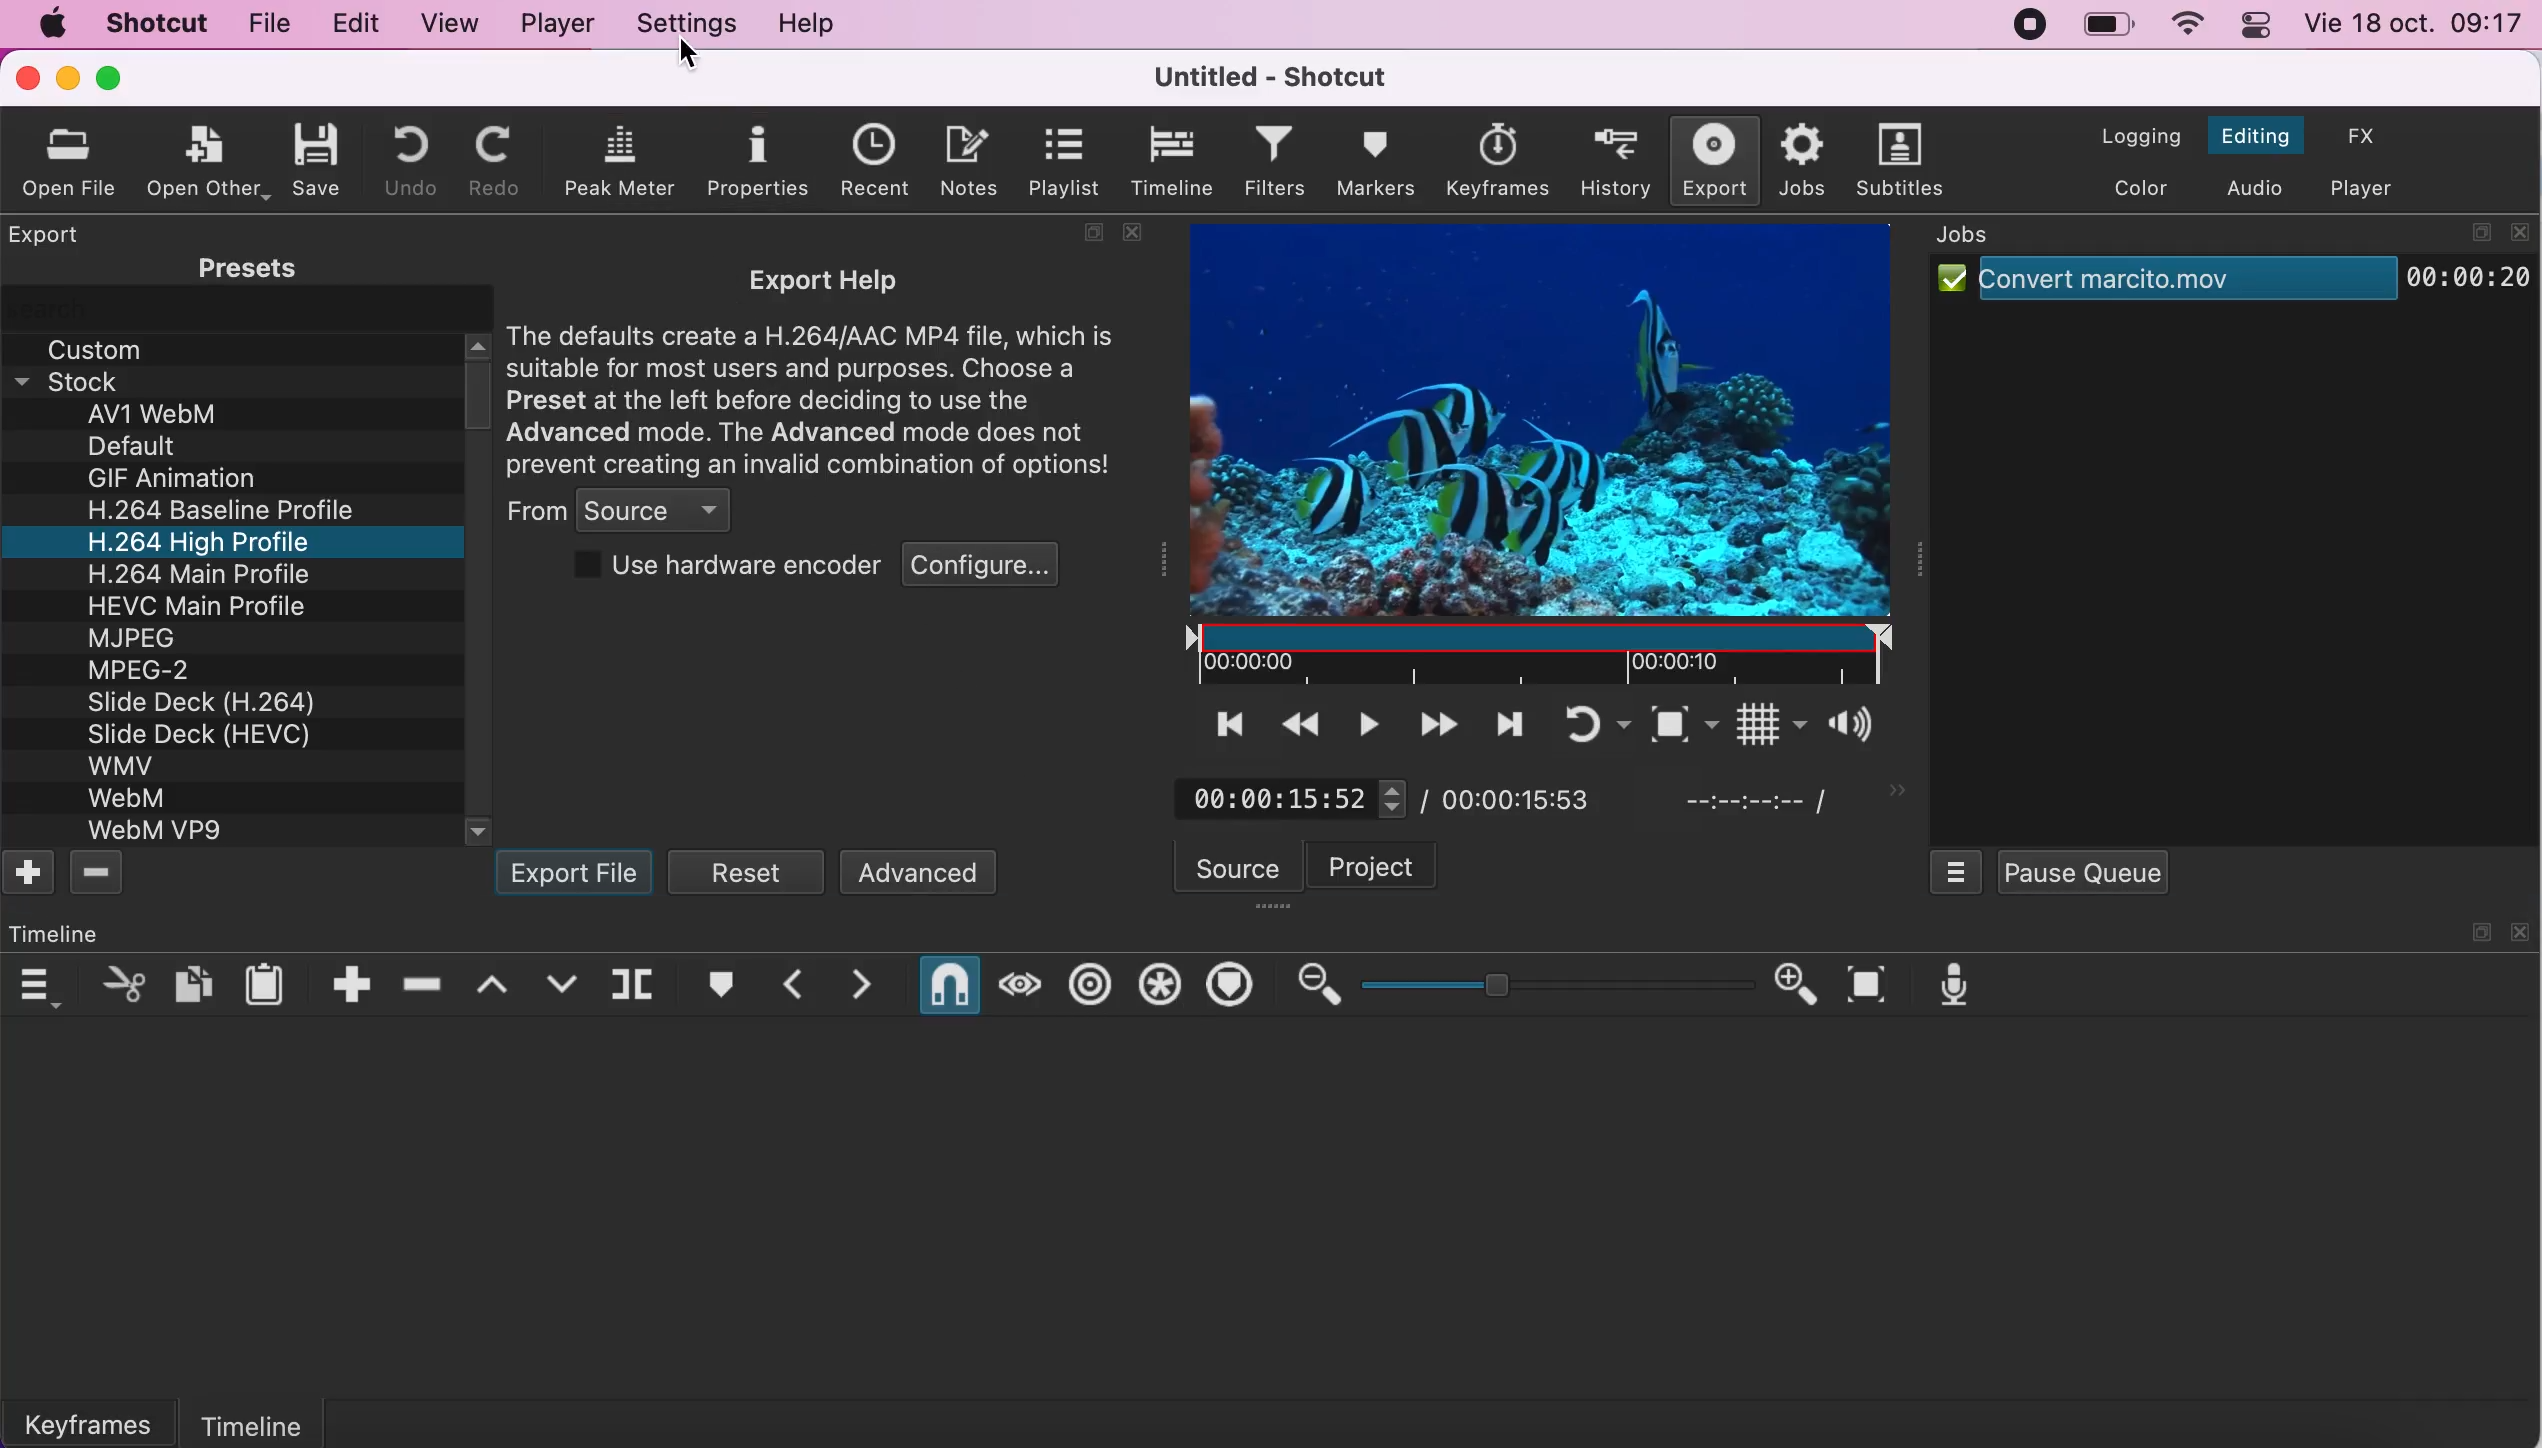 This screenshot has width=2542, height=1448. What do you see at coordinates (553, 22) in the screenshot?
I see `player` at bounding box center [553, 22].